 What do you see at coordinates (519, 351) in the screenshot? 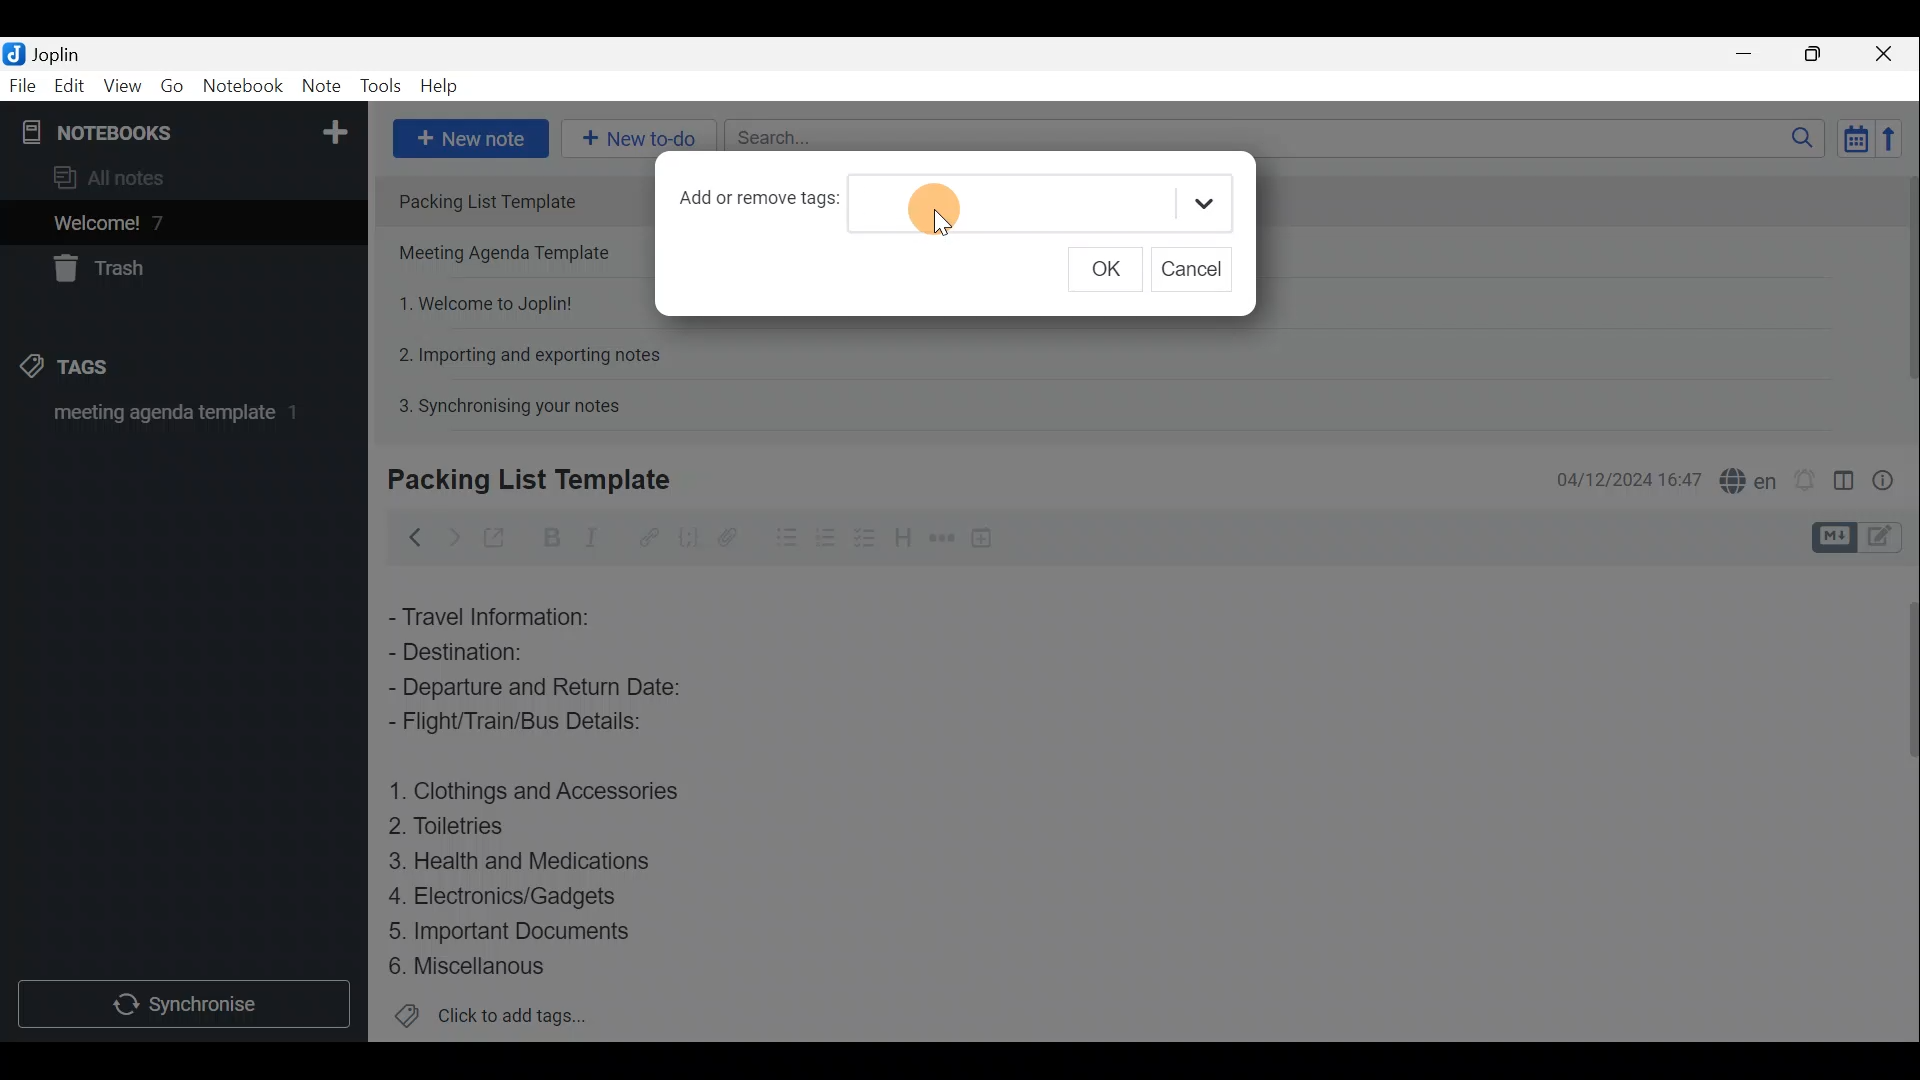
I see `Note 4` at bounding box center [519, 351].